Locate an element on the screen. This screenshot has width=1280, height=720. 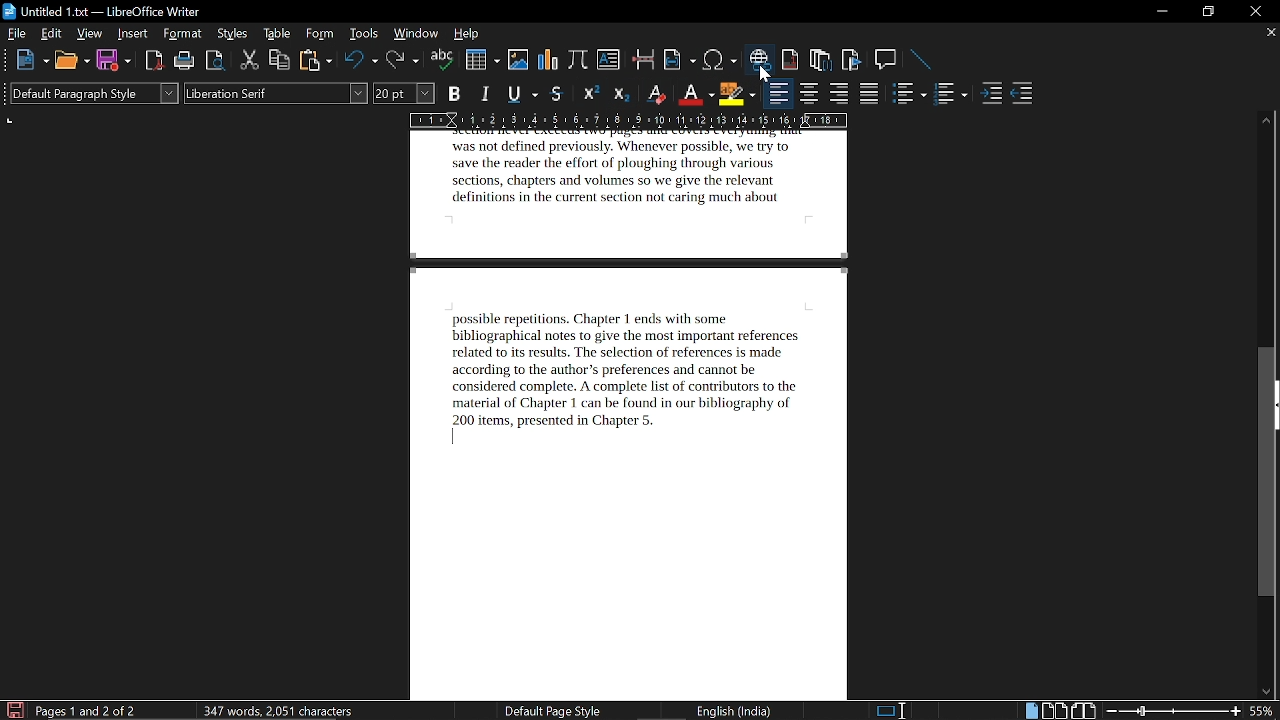
insert formula is located at coordinates (578, 62).